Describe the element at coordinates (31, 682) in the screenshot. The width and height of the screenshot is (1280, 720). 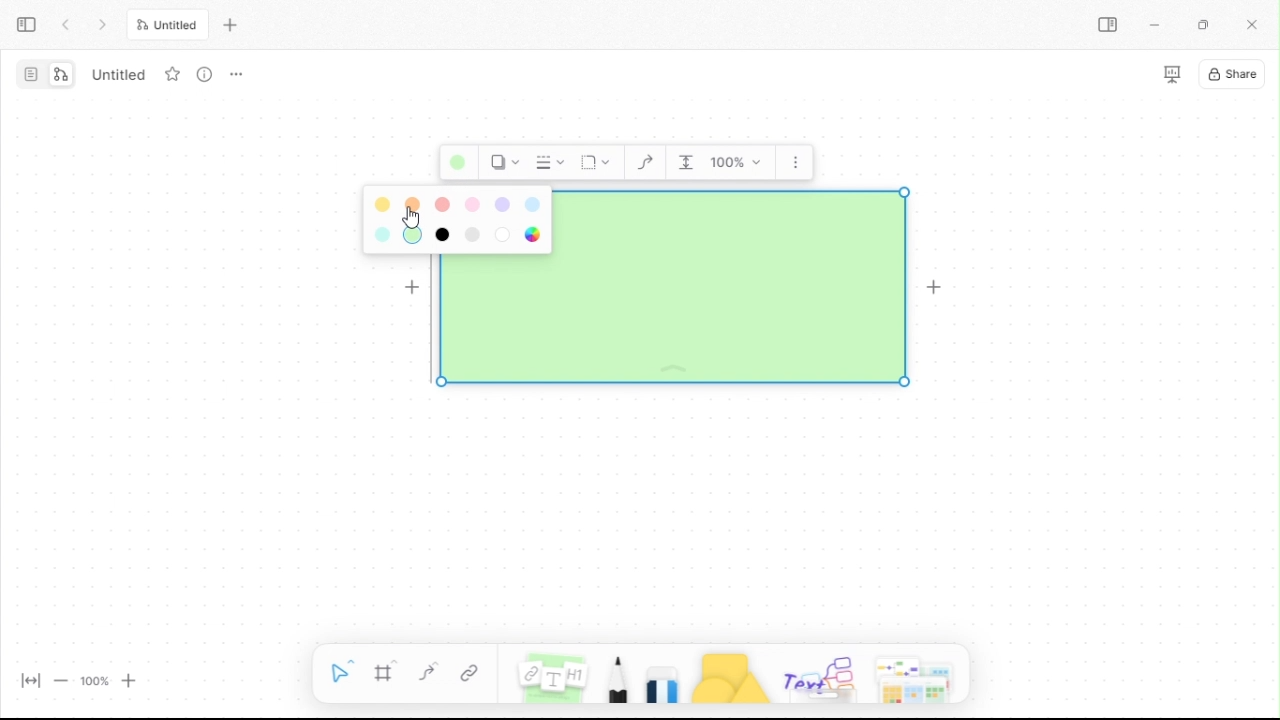
I see `fit width` at that location.